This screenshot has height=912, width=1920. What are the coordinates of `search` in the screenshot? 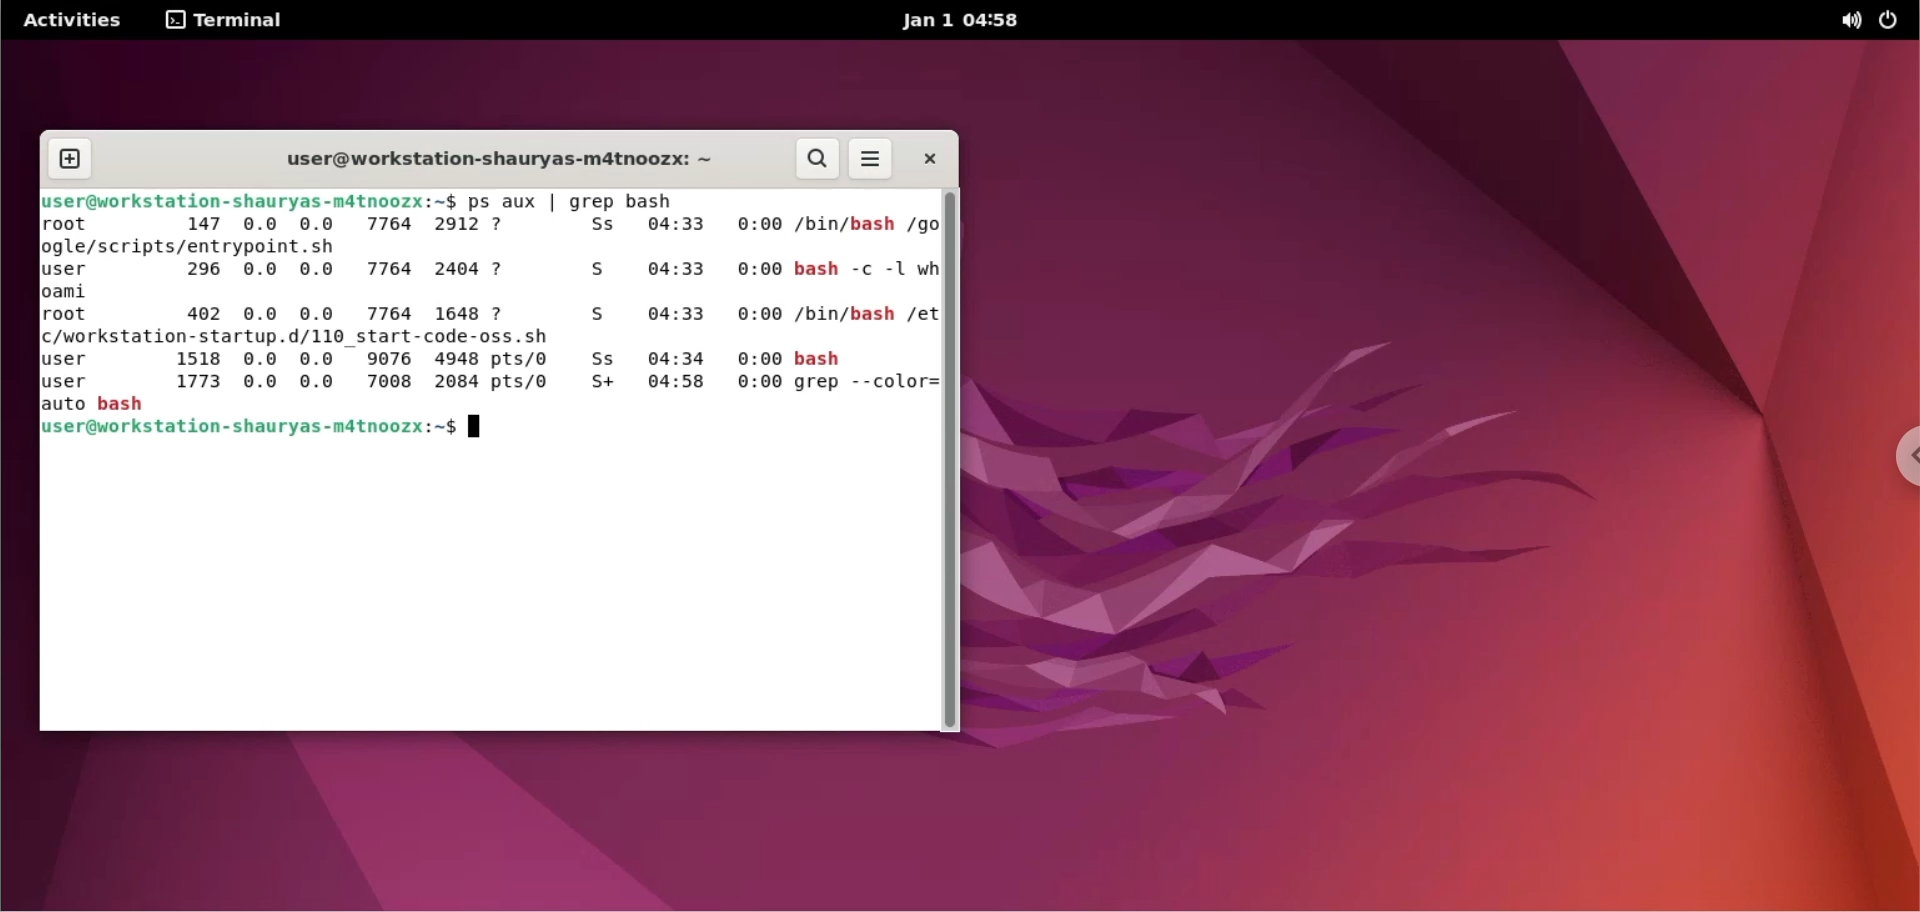 It's located at (819, 160).